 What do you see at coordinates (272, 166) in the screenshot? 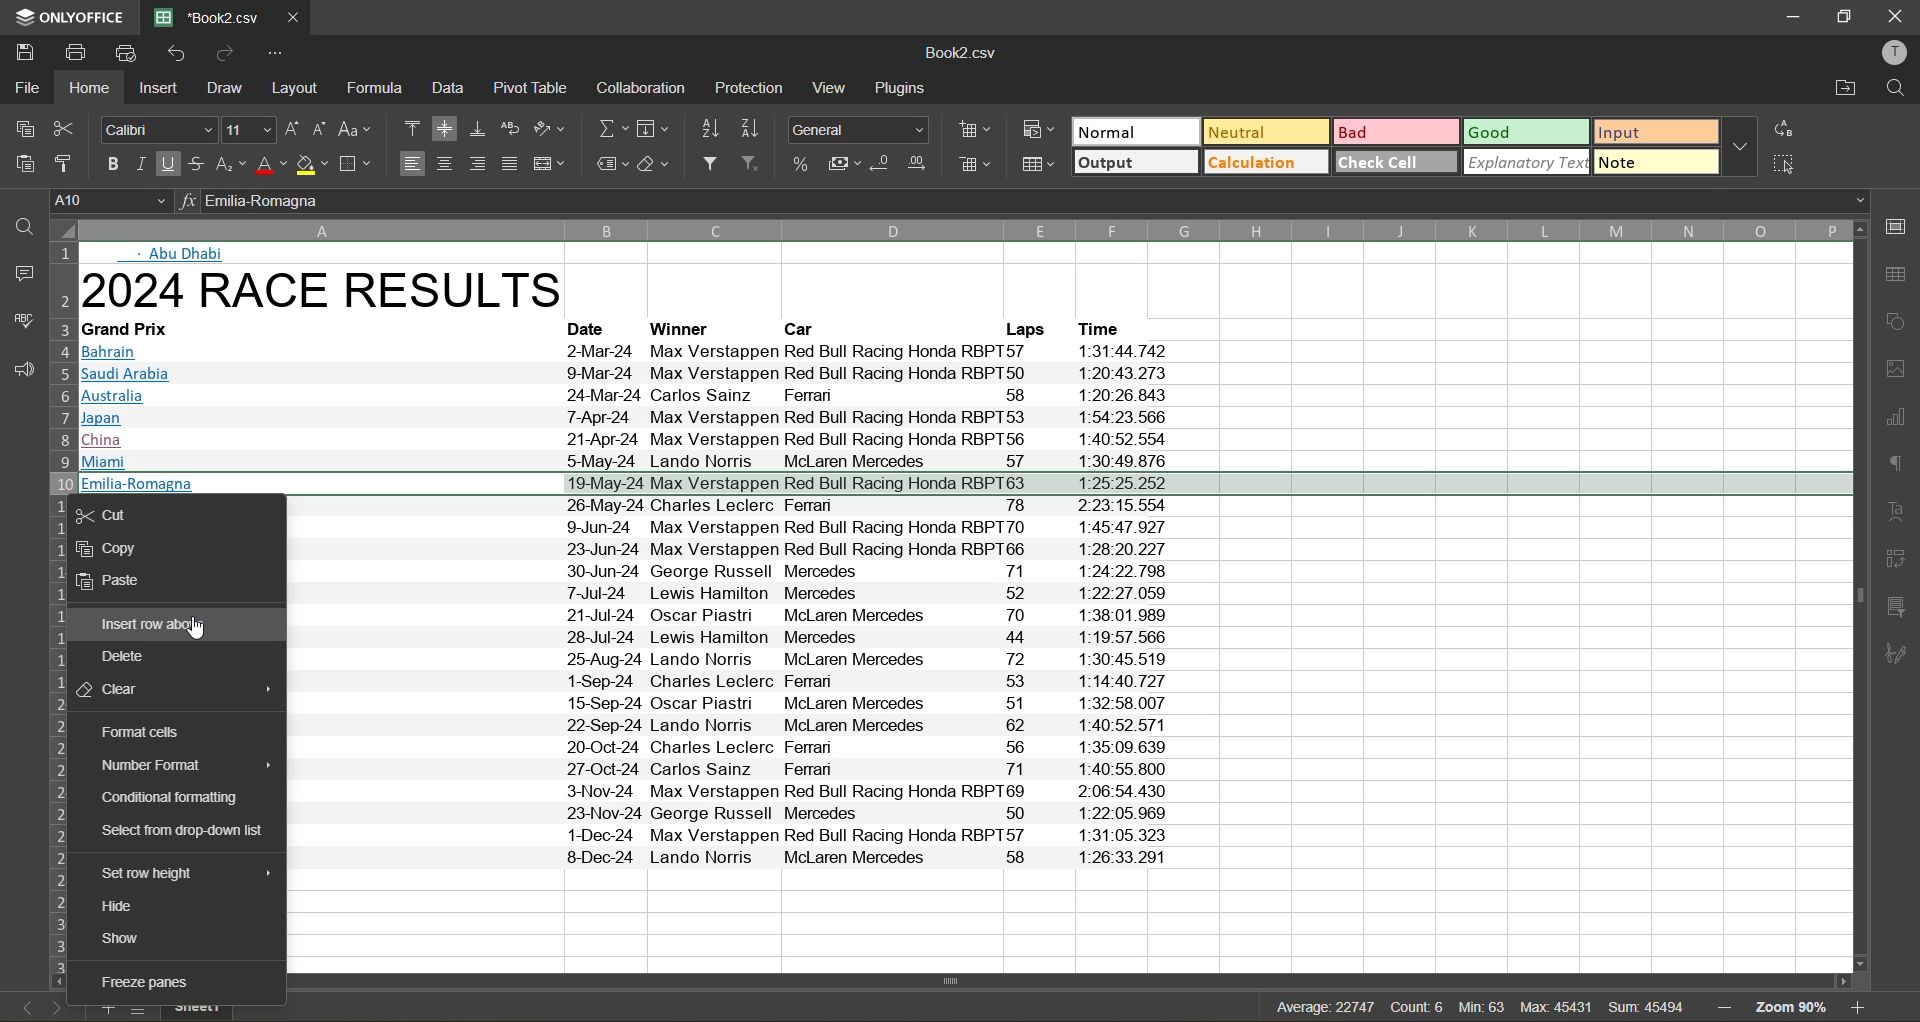
I see `font color` at bounding box center [272, 166].